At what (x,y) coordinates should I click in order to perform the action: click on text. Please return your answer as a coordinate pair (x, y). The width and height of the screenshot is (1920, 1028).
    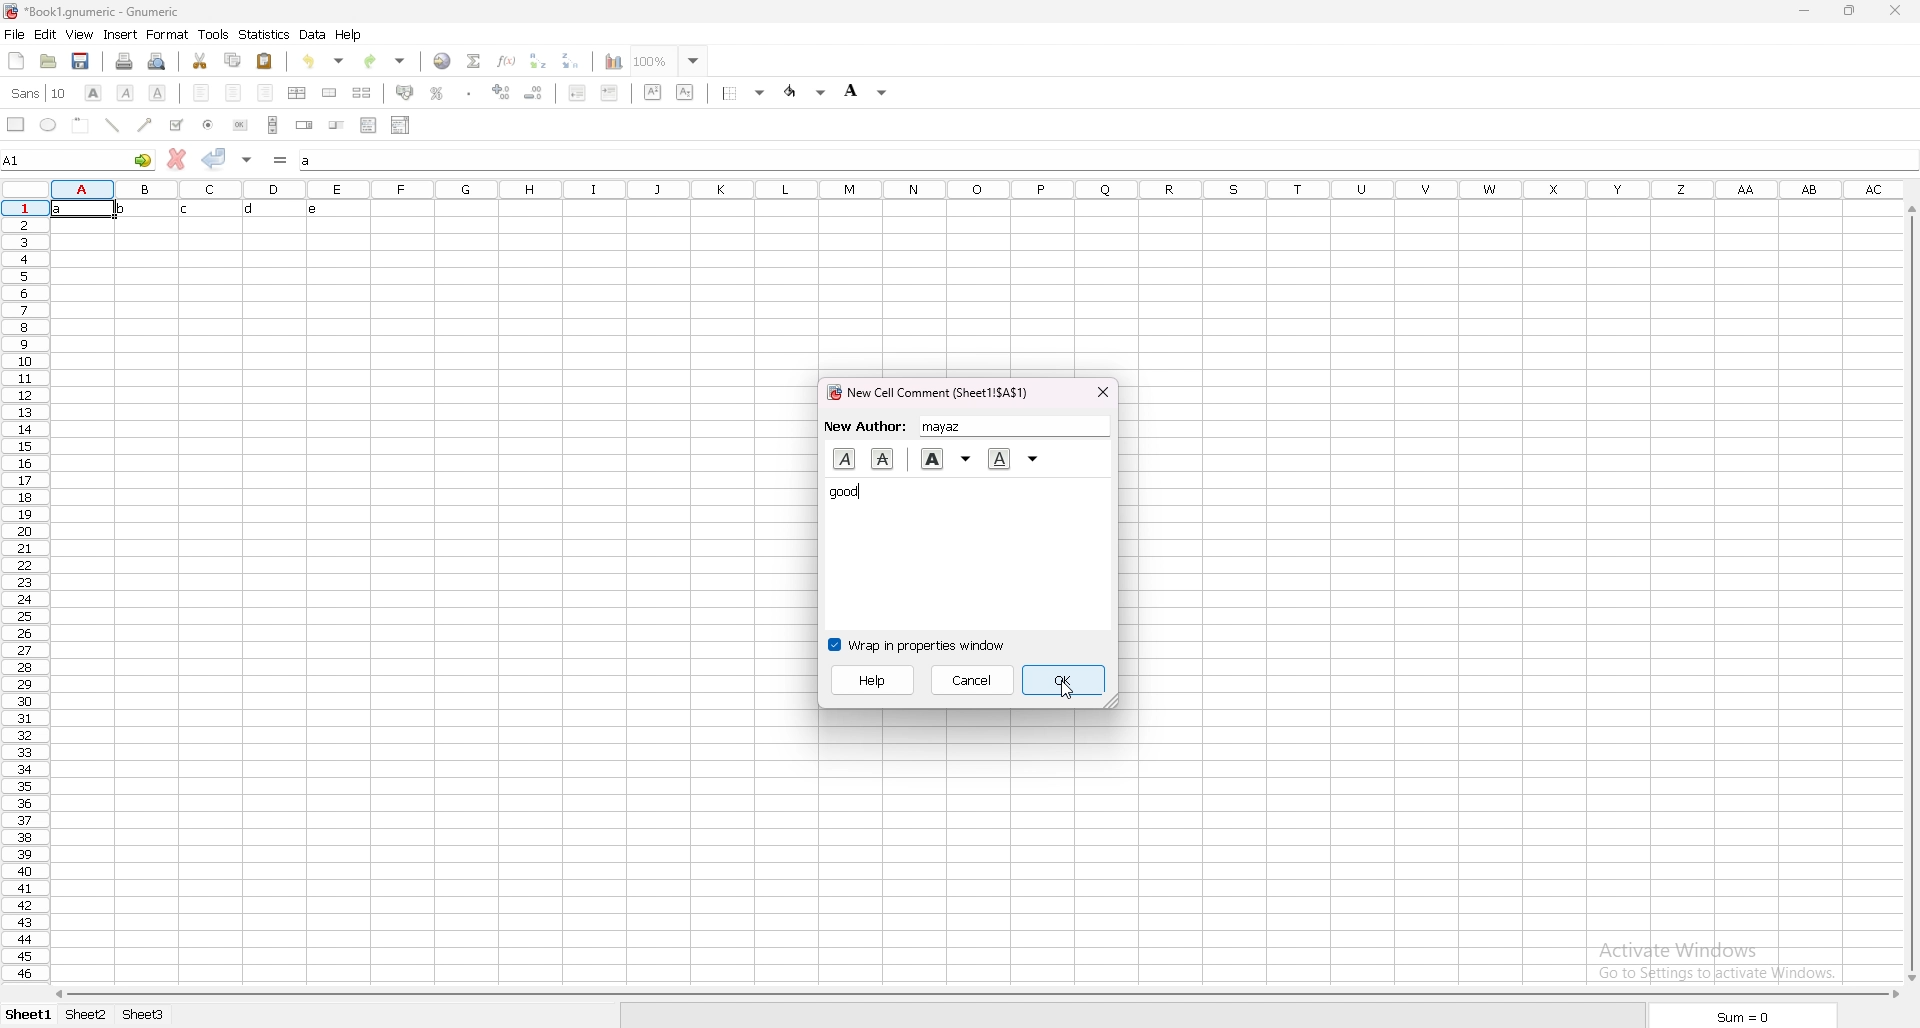
    Looking at the image, I should click on (197, 210).